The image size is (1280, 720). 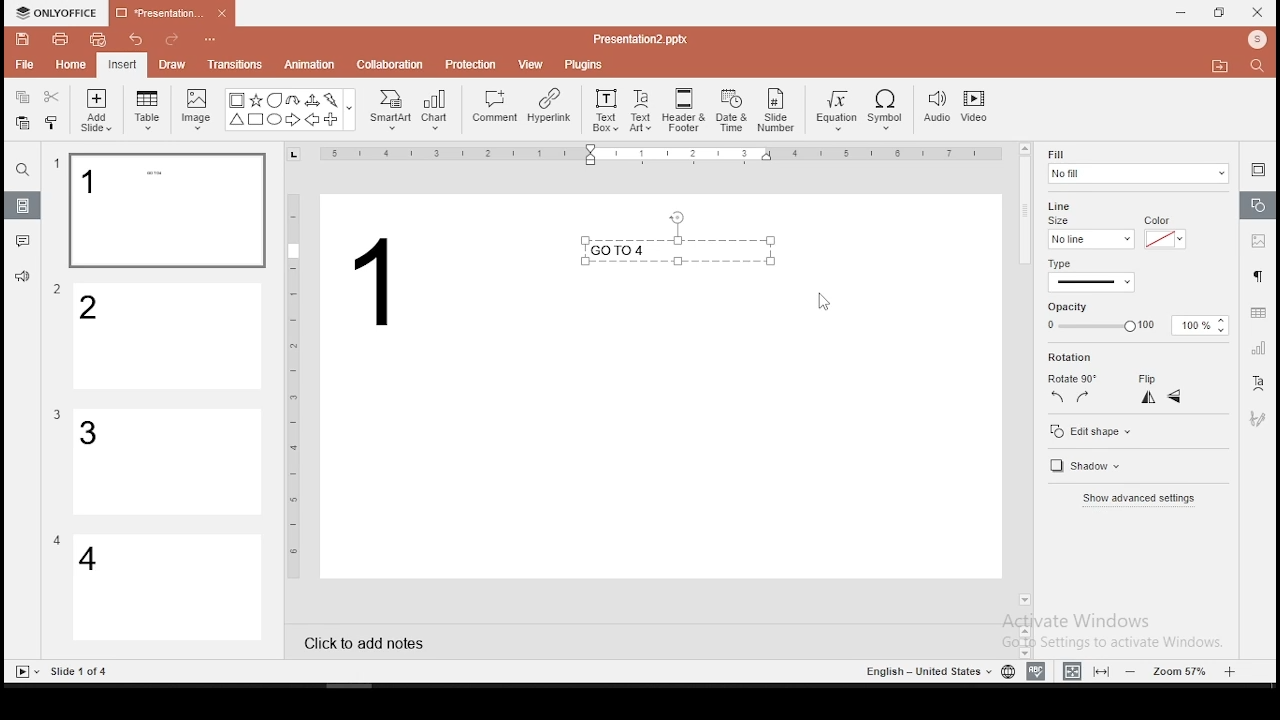 What do you see at coordinates (57, 164) in the screenshot?
I see `` at bounding box center [57, 164].